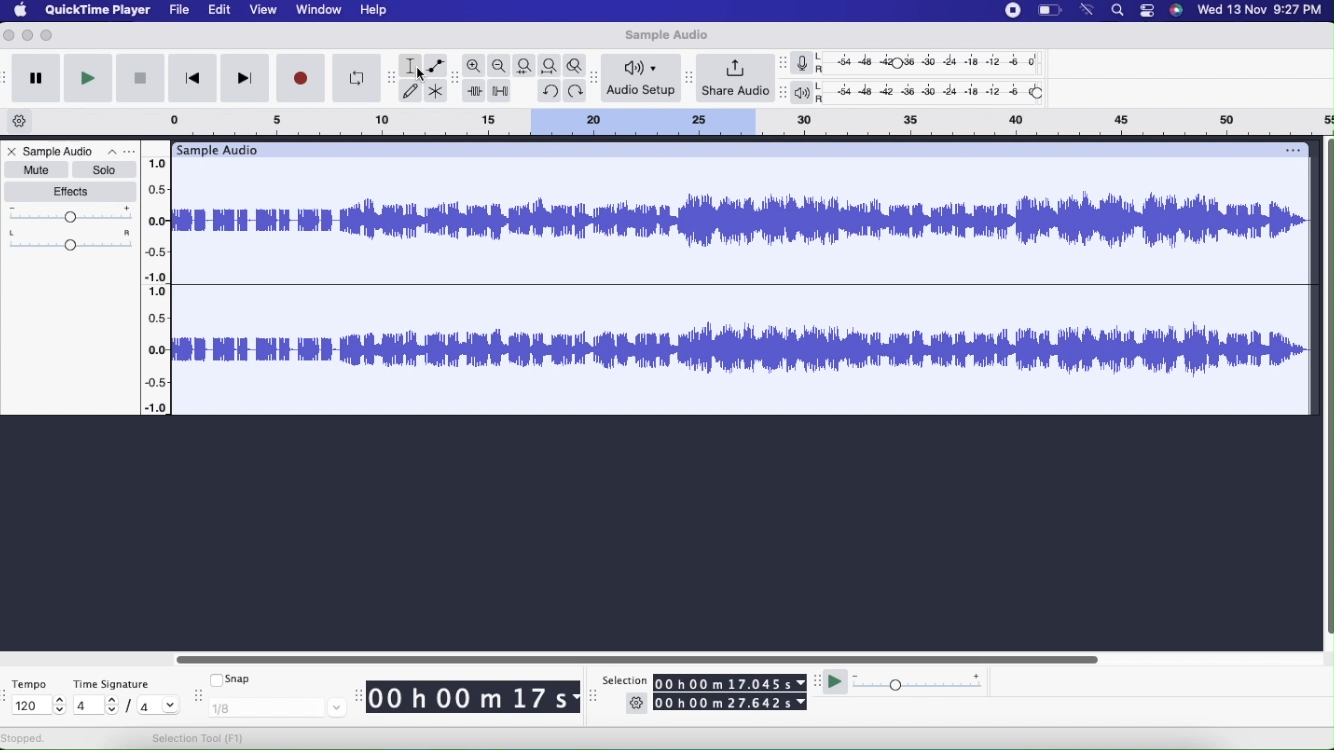 This screenshot has width=1334, height=750. Describe the element at coordinates (456, 76) in the screenshot. I see `move toolbar` at that location.